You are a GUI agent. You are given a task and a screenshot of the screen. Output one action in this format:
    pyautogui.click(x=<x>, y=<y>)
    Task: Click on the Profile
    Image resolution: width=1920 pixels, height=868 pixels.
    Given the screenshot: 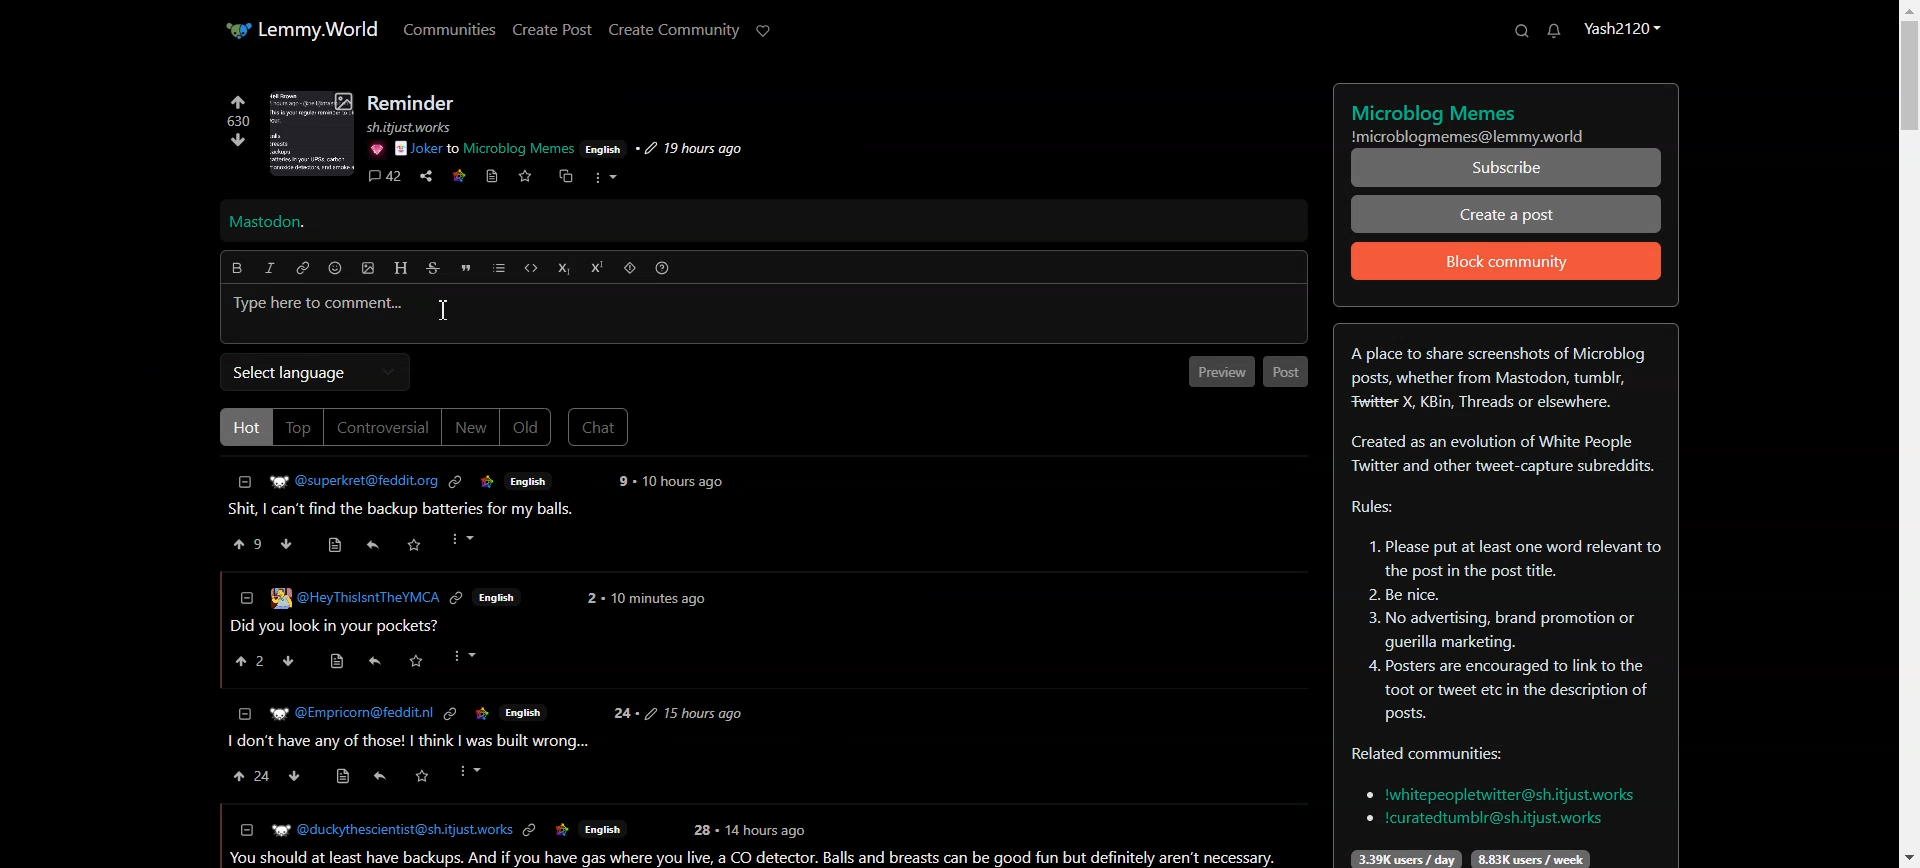 What is the action you would take?
    pyautogui.click(x=1621, y=27)
    